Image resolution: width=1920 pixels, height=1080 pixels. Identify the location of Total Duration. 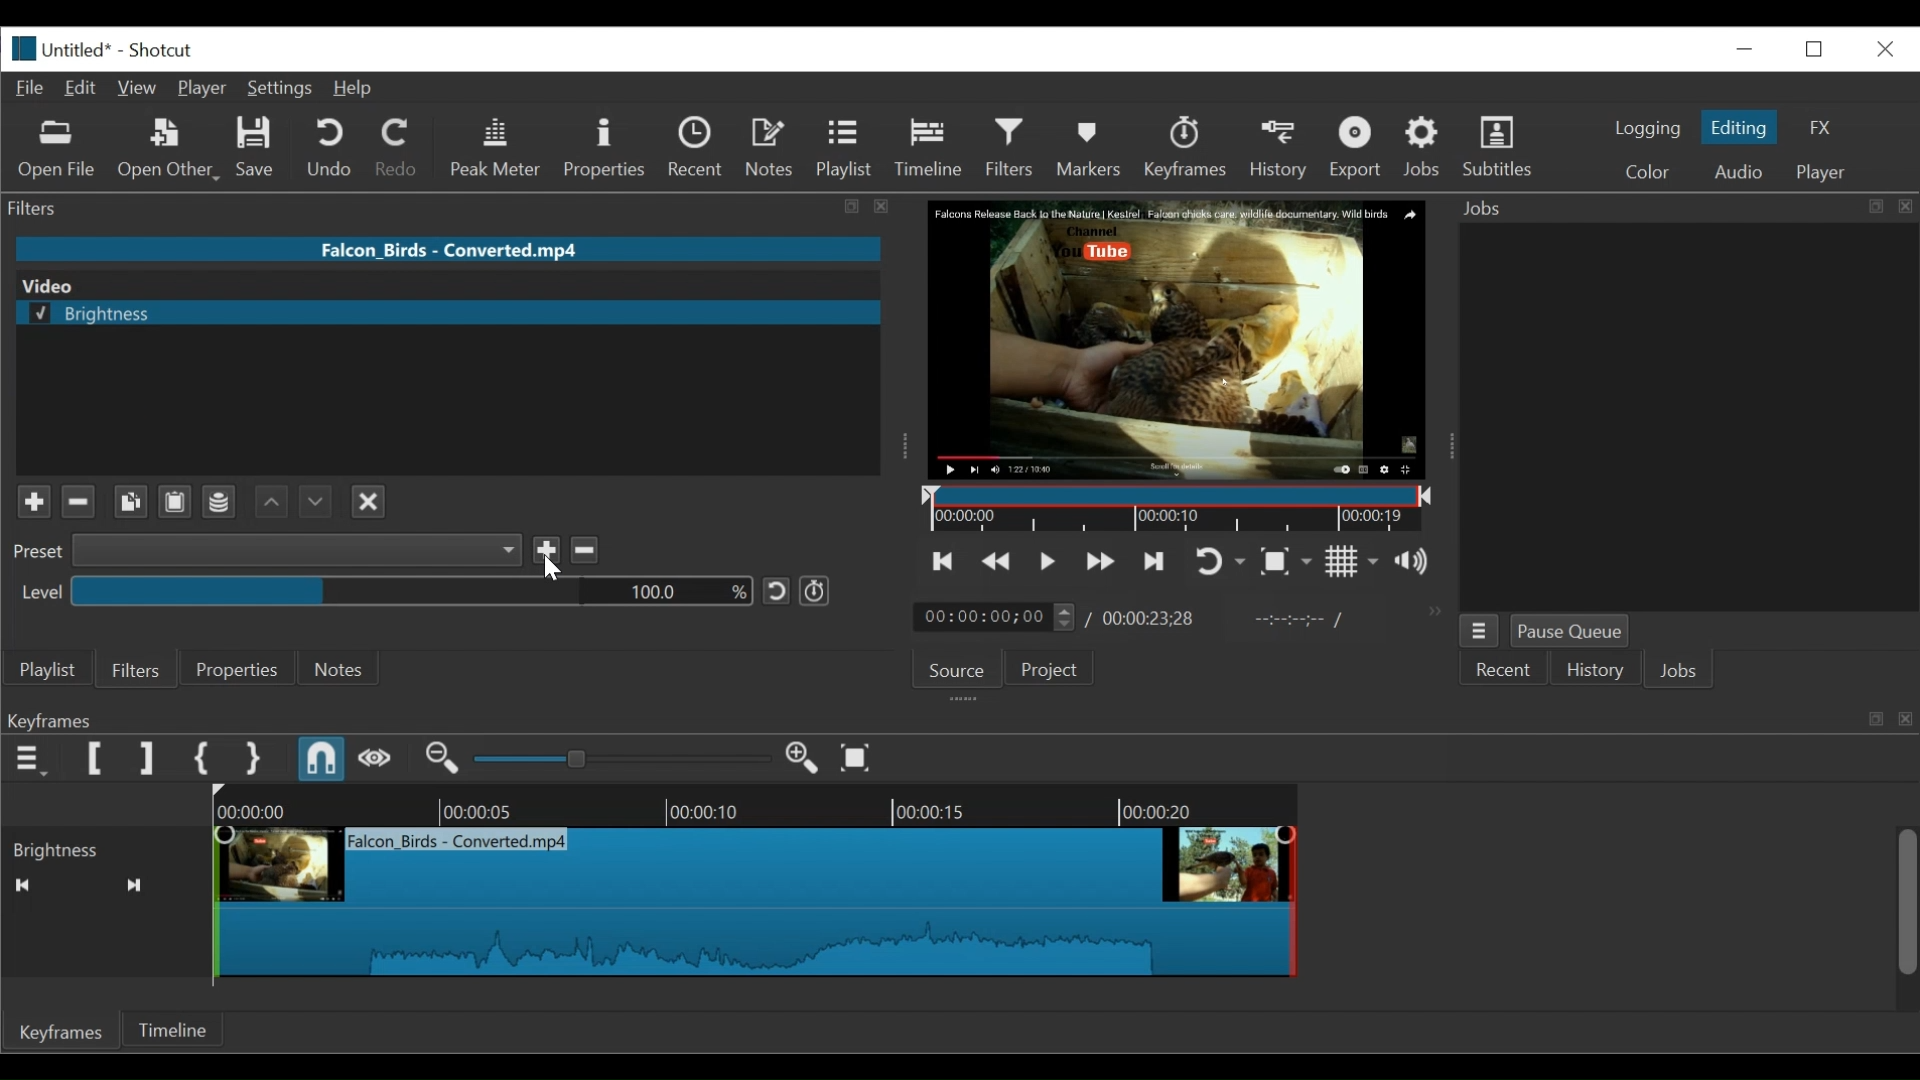
(1149, 619).